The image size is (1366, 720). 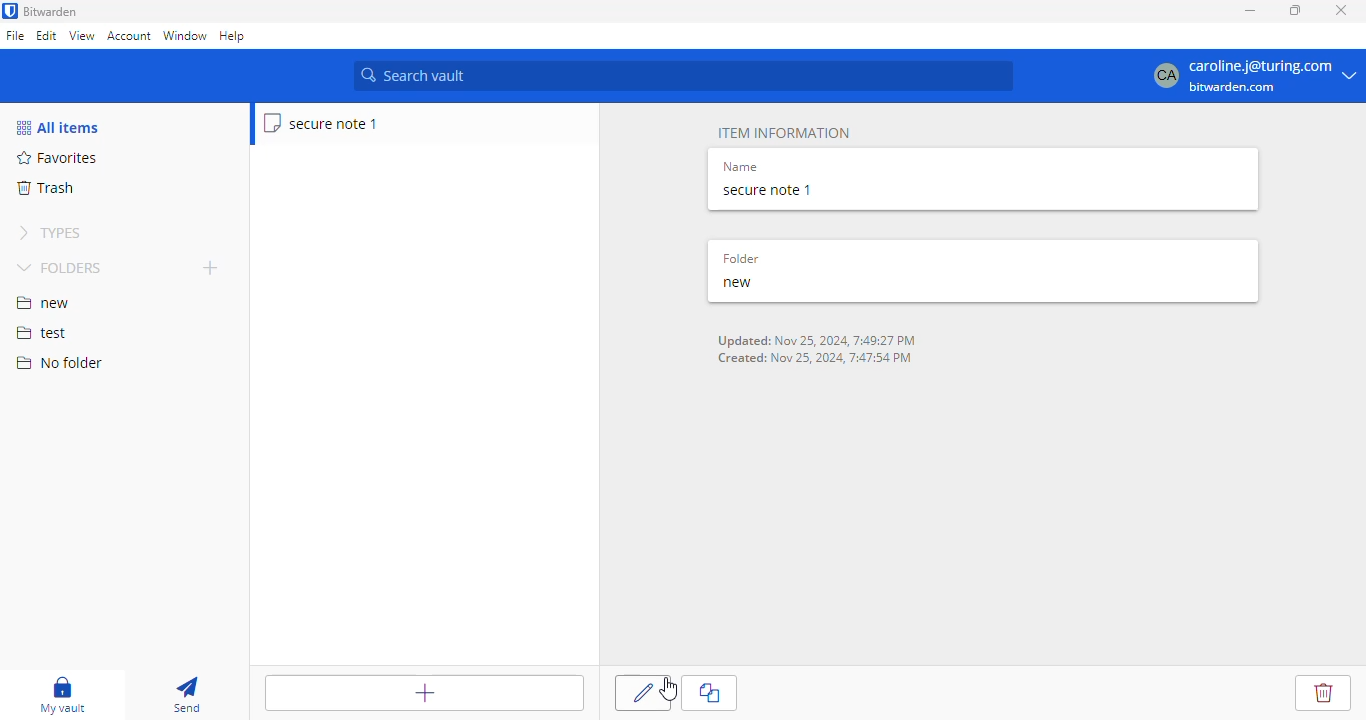 What do you see at coordinates (129, 36) in the screenshot?
I see `account` at bounding box center [129, 36].